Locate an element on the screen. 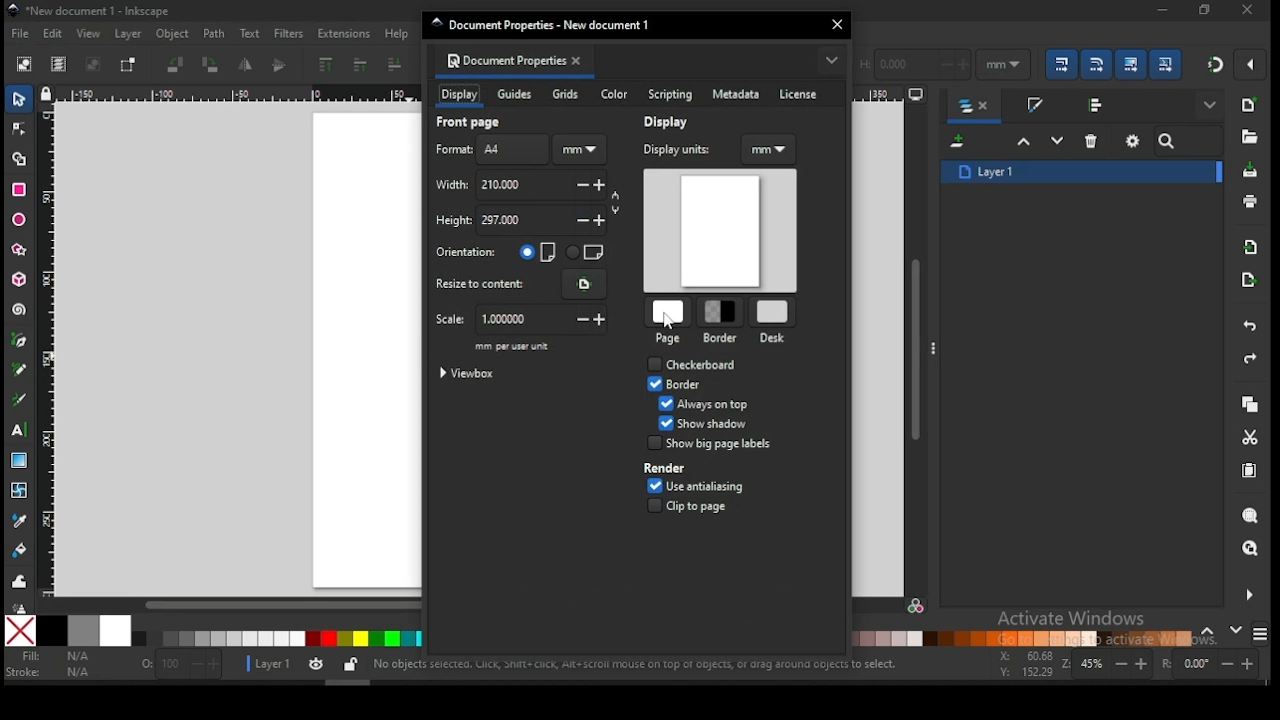 The image size is (1280, 720). open is located at coordinates (1248, 137).